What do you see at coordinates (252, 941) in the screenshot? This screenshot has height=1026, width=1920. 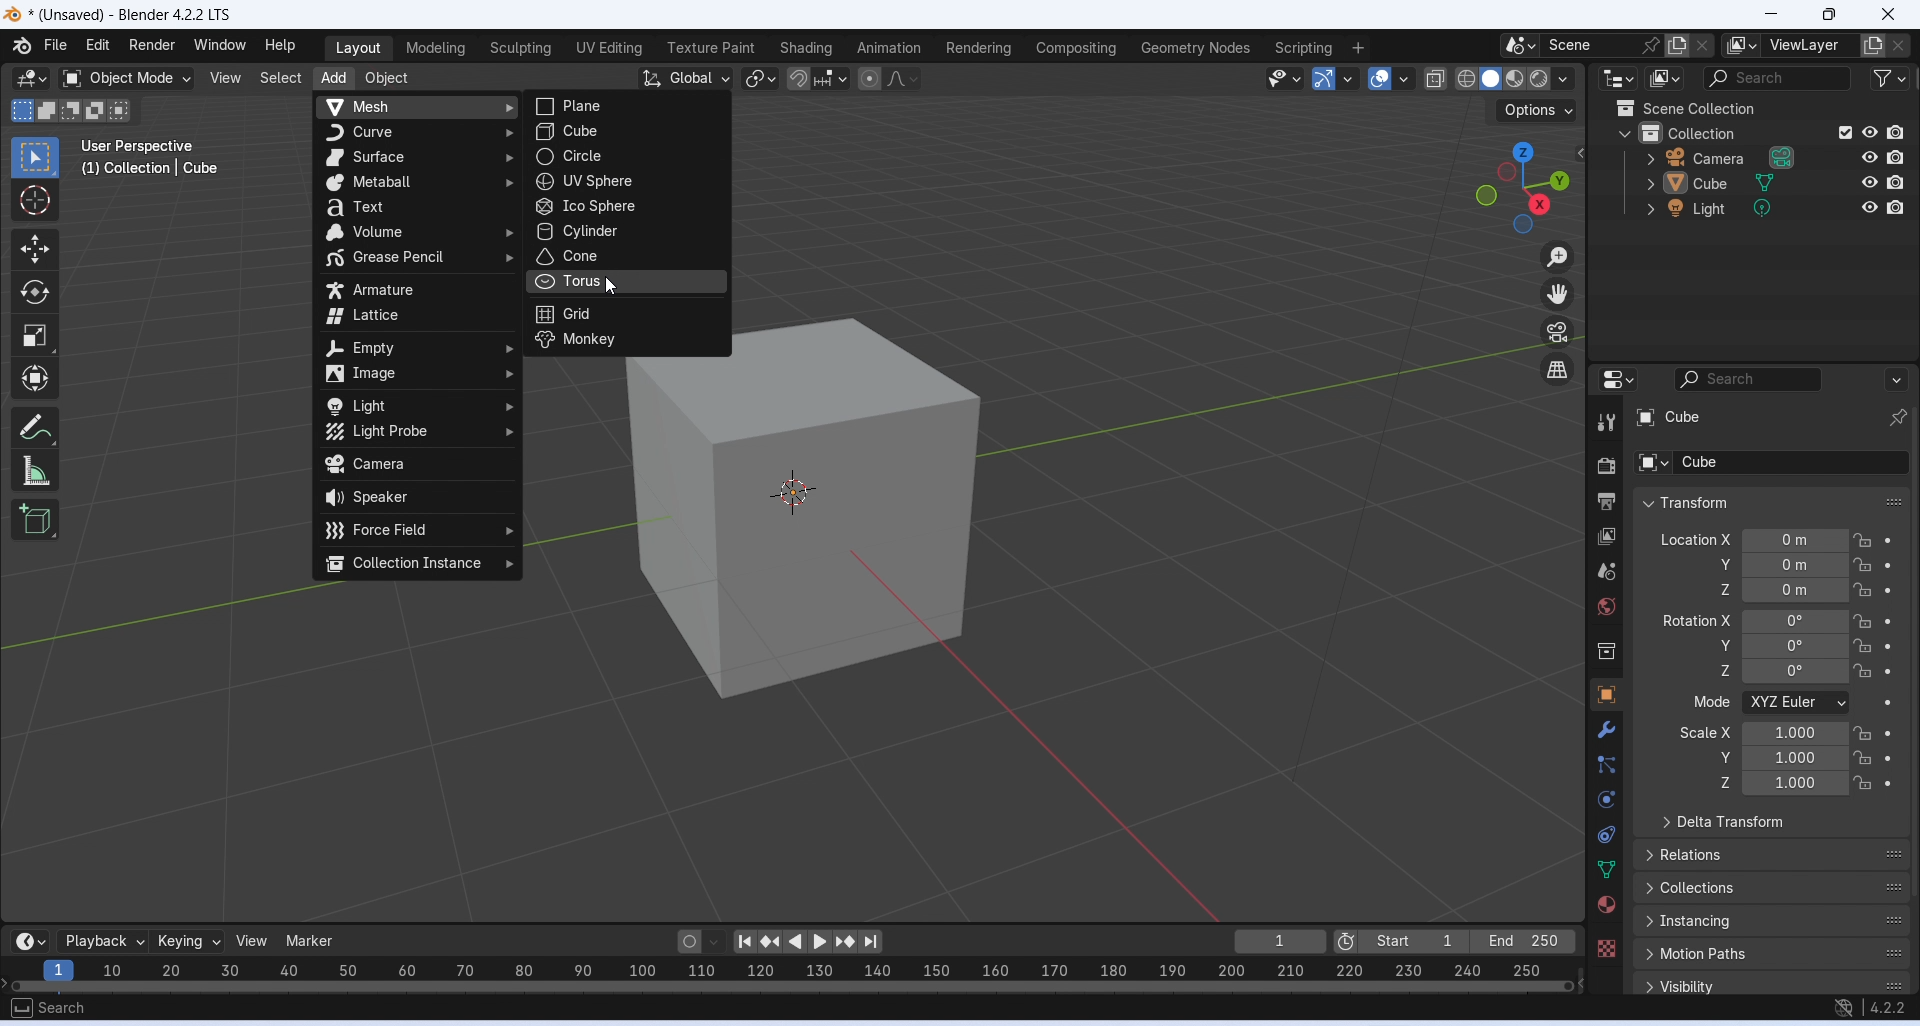 I see `View` at bounding box center [252, 941].